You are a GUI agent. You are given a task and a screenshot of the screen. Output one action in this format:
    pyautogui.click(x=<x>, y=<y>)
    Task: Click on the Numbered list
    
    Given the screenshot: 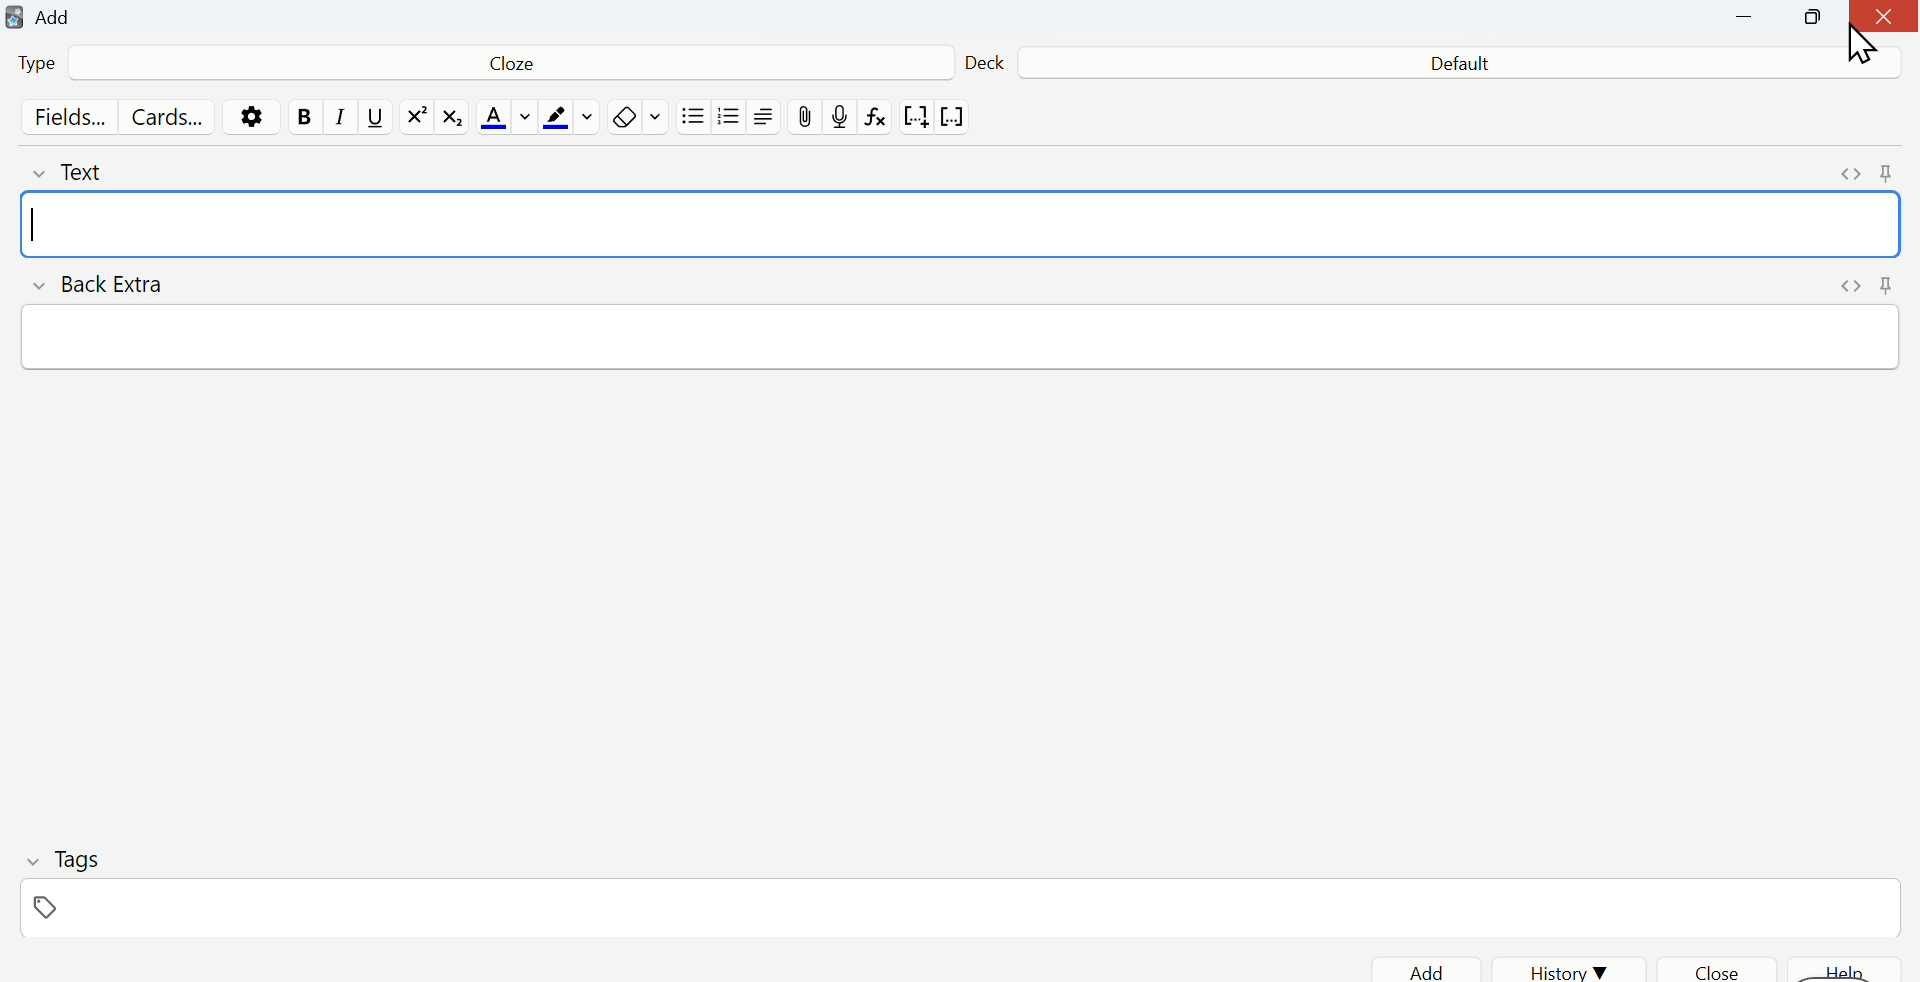 What is the action you would take?
    pyautogui.click(x=731, y=120)
    